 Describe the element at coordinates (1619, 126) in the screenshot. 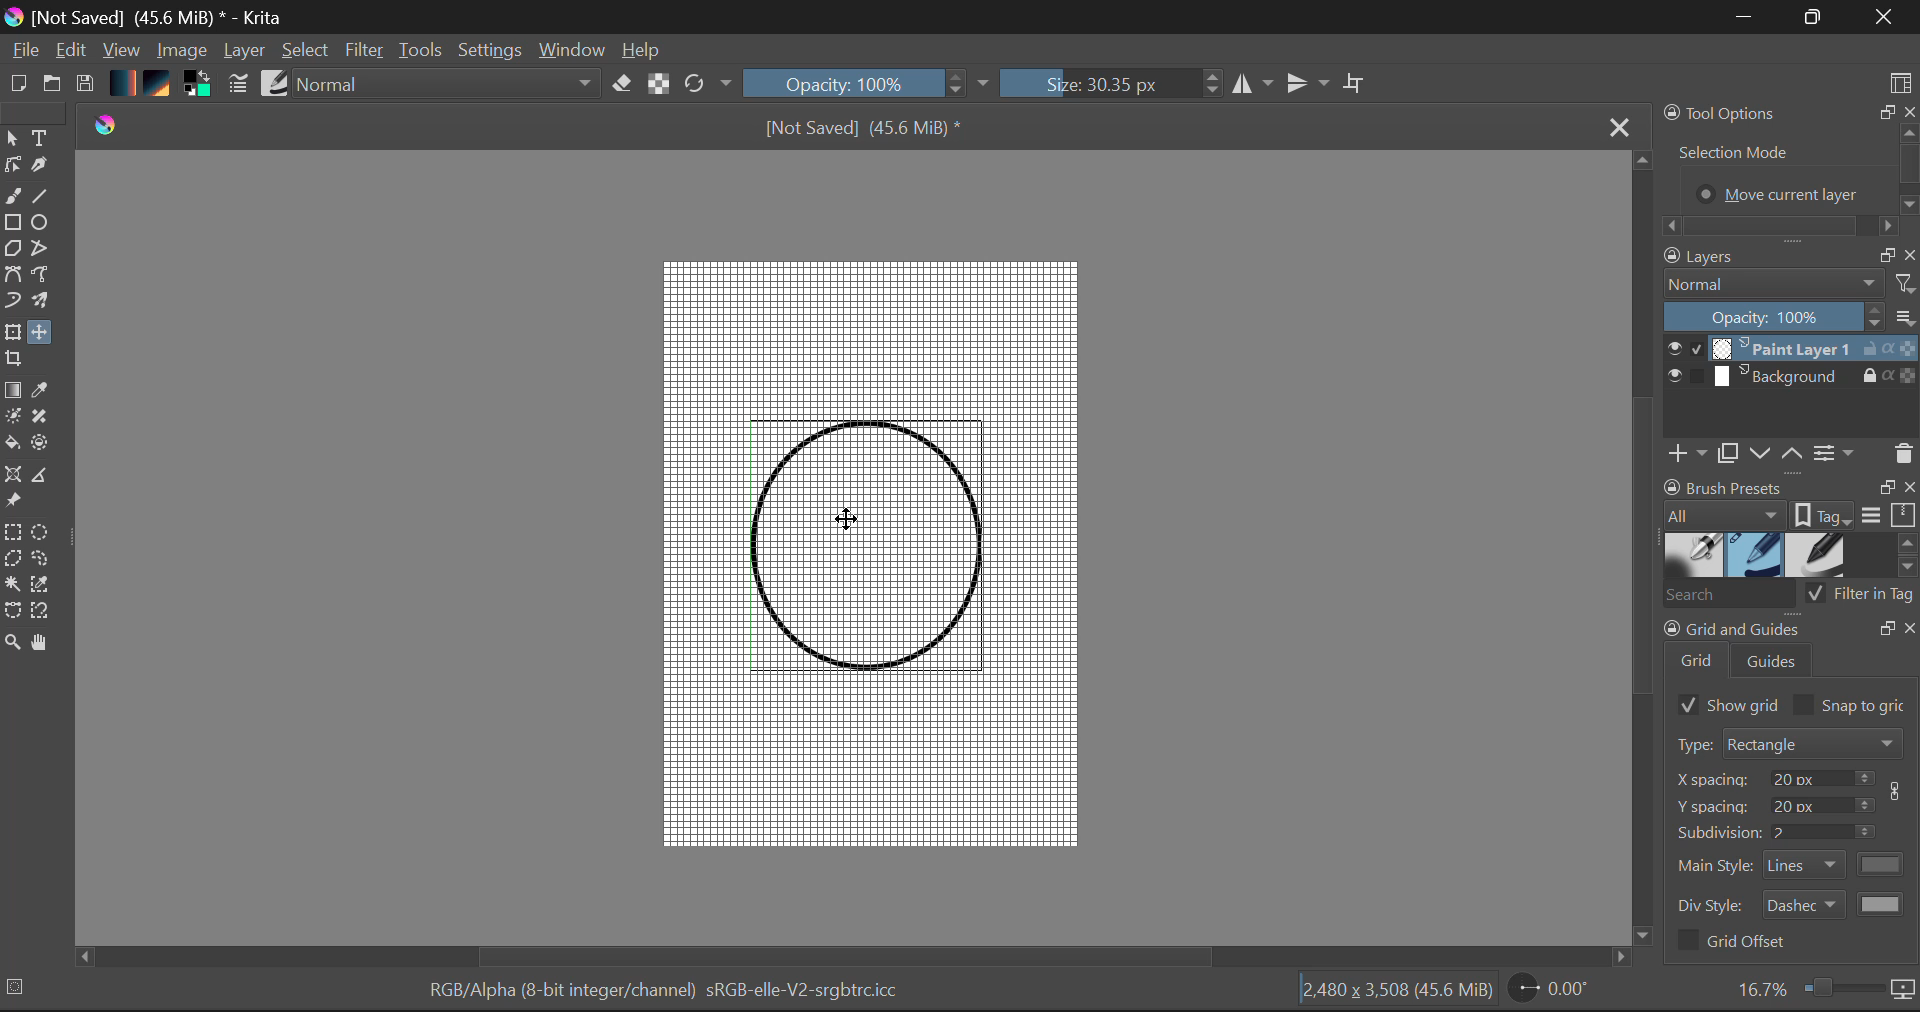

I see `Close` at that location.